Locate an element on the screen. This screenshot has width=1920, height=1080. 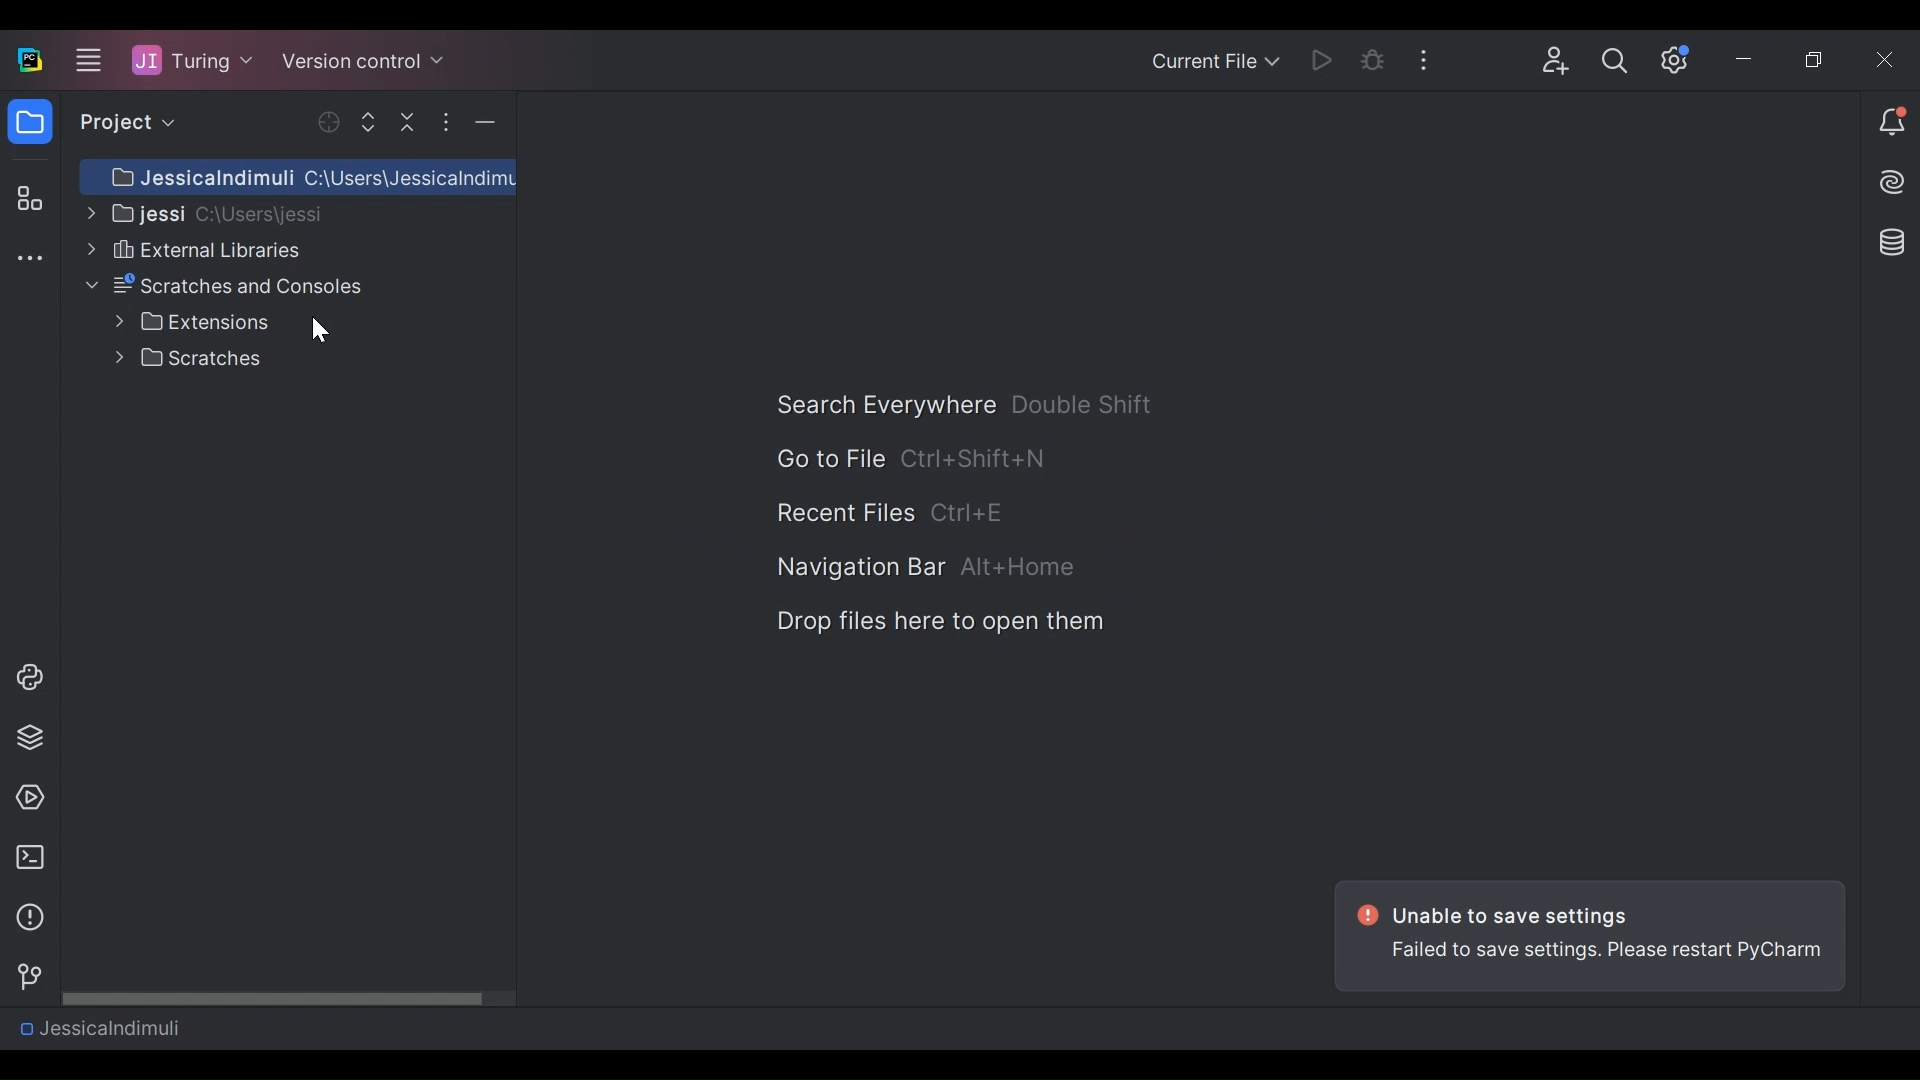
terminal is located at coordinates (24, 858).